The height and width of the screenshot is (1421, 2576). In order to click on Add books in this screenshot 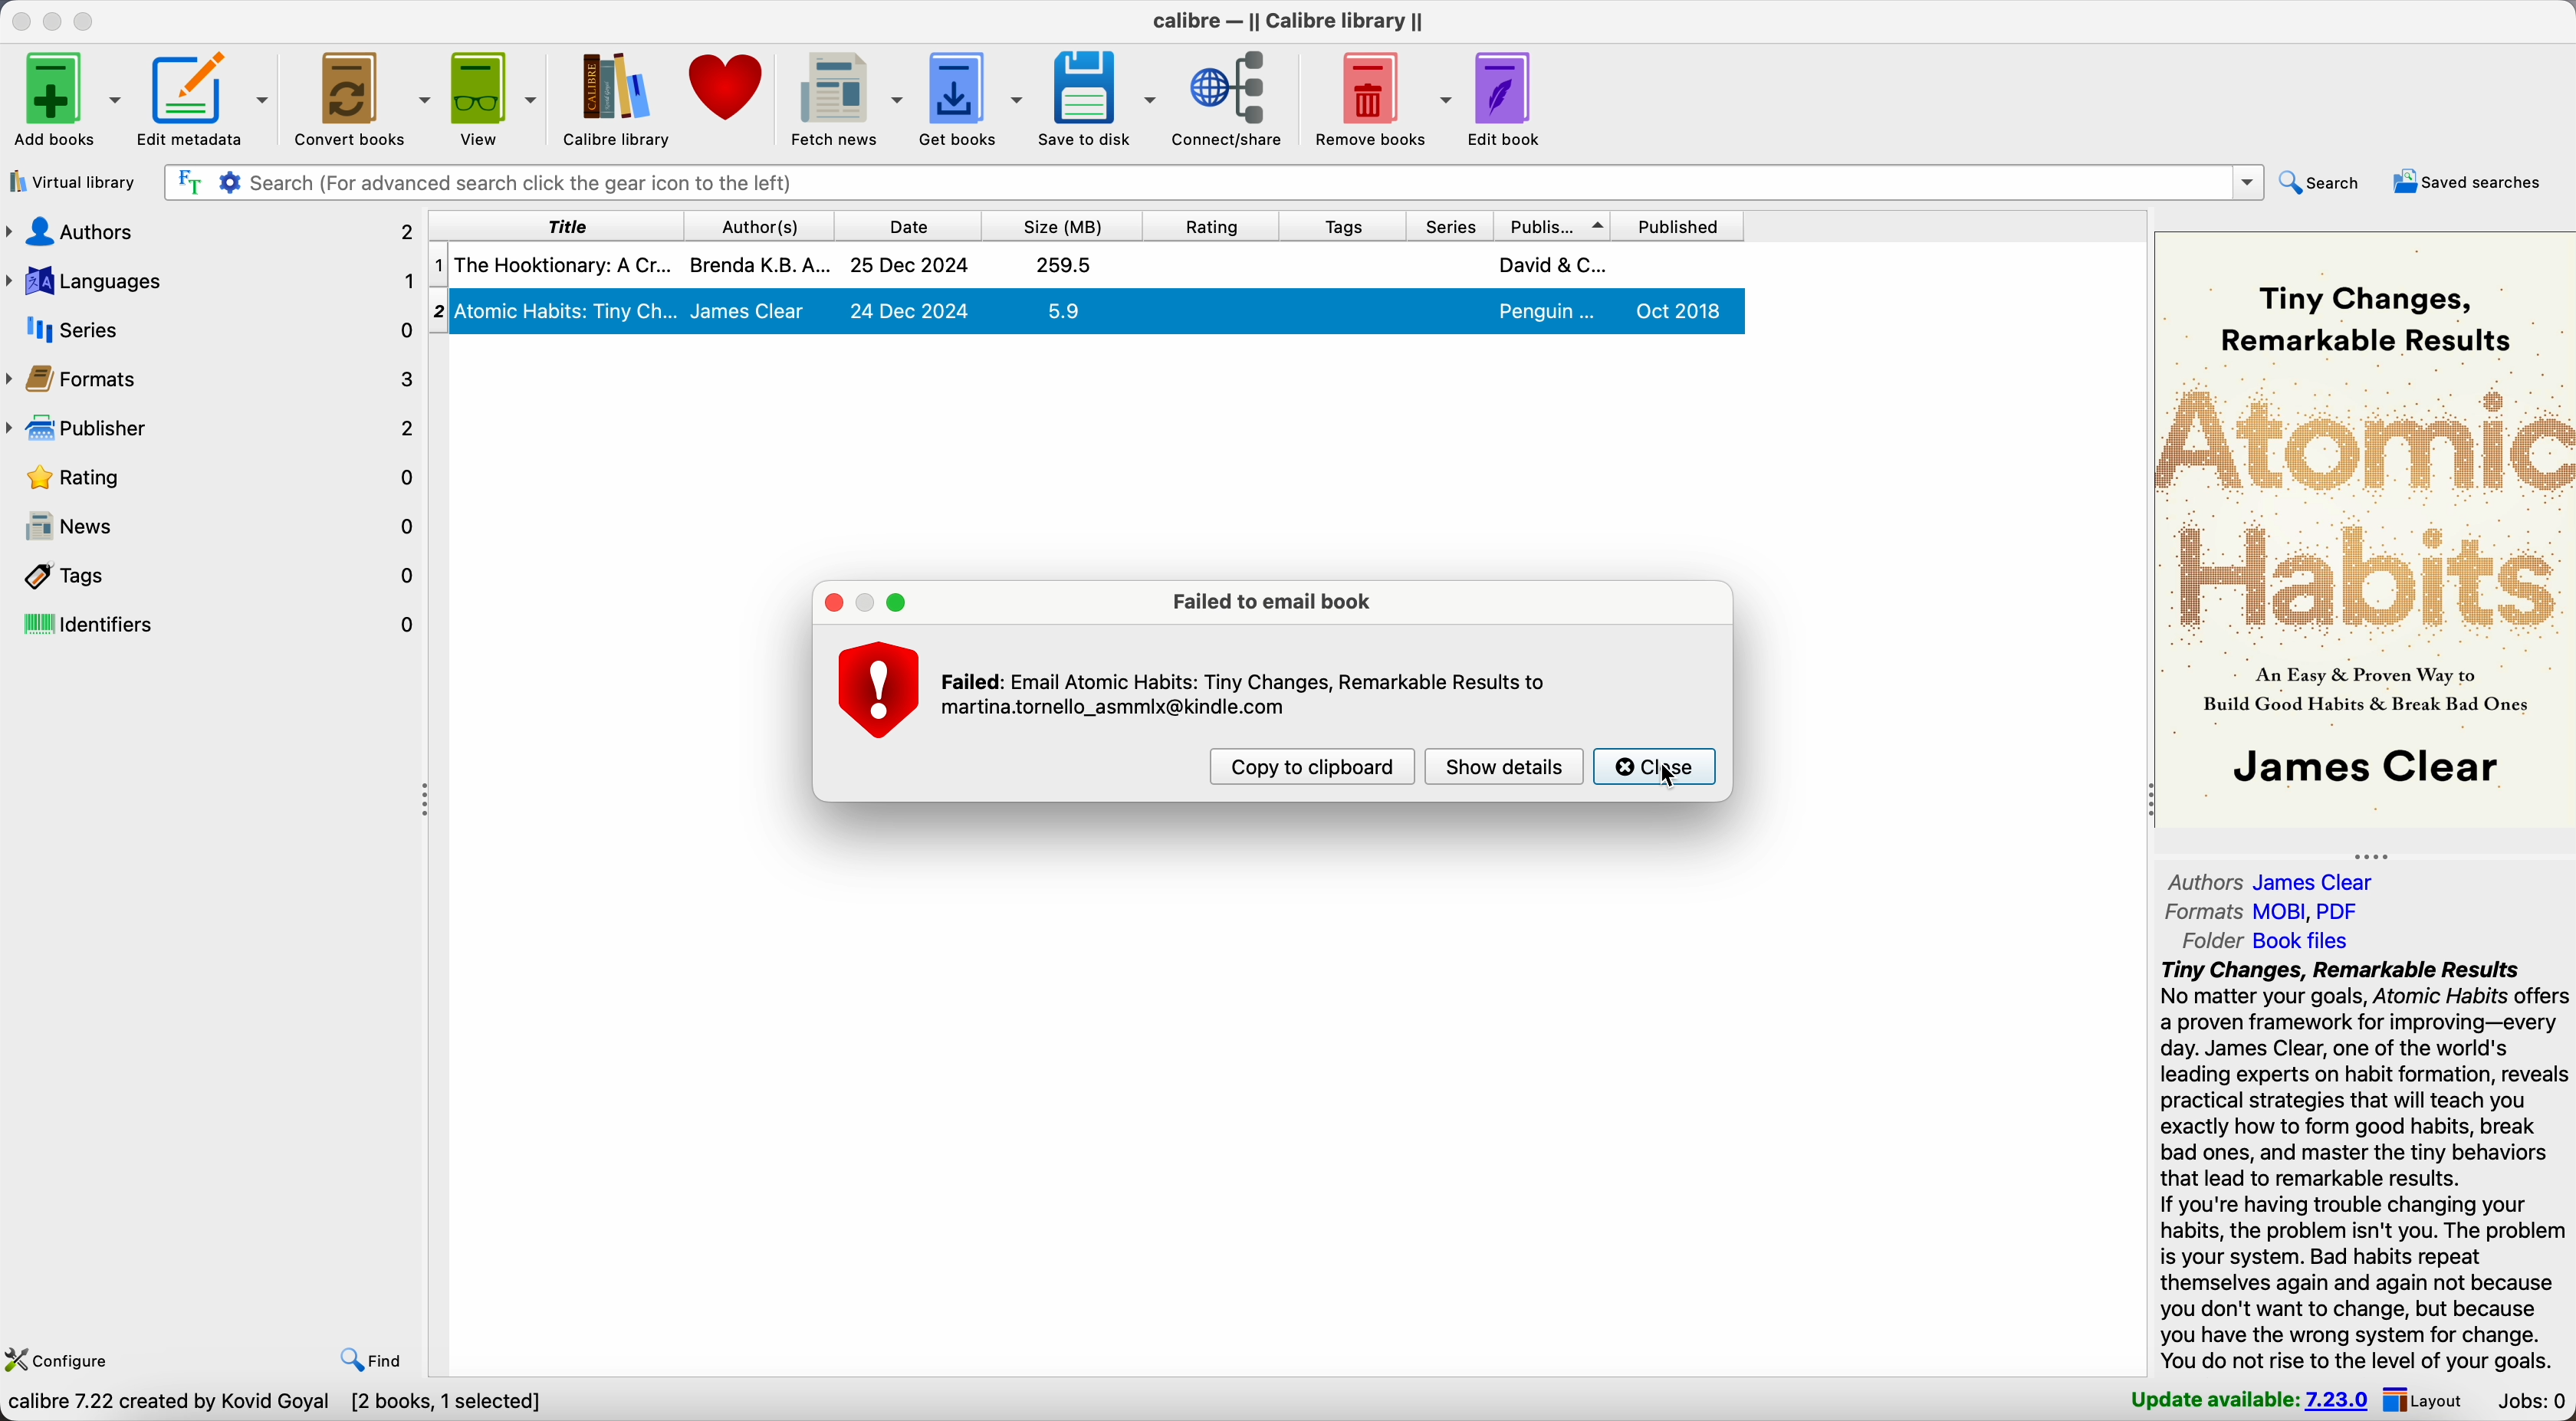, I will do `click(66, 98)`.